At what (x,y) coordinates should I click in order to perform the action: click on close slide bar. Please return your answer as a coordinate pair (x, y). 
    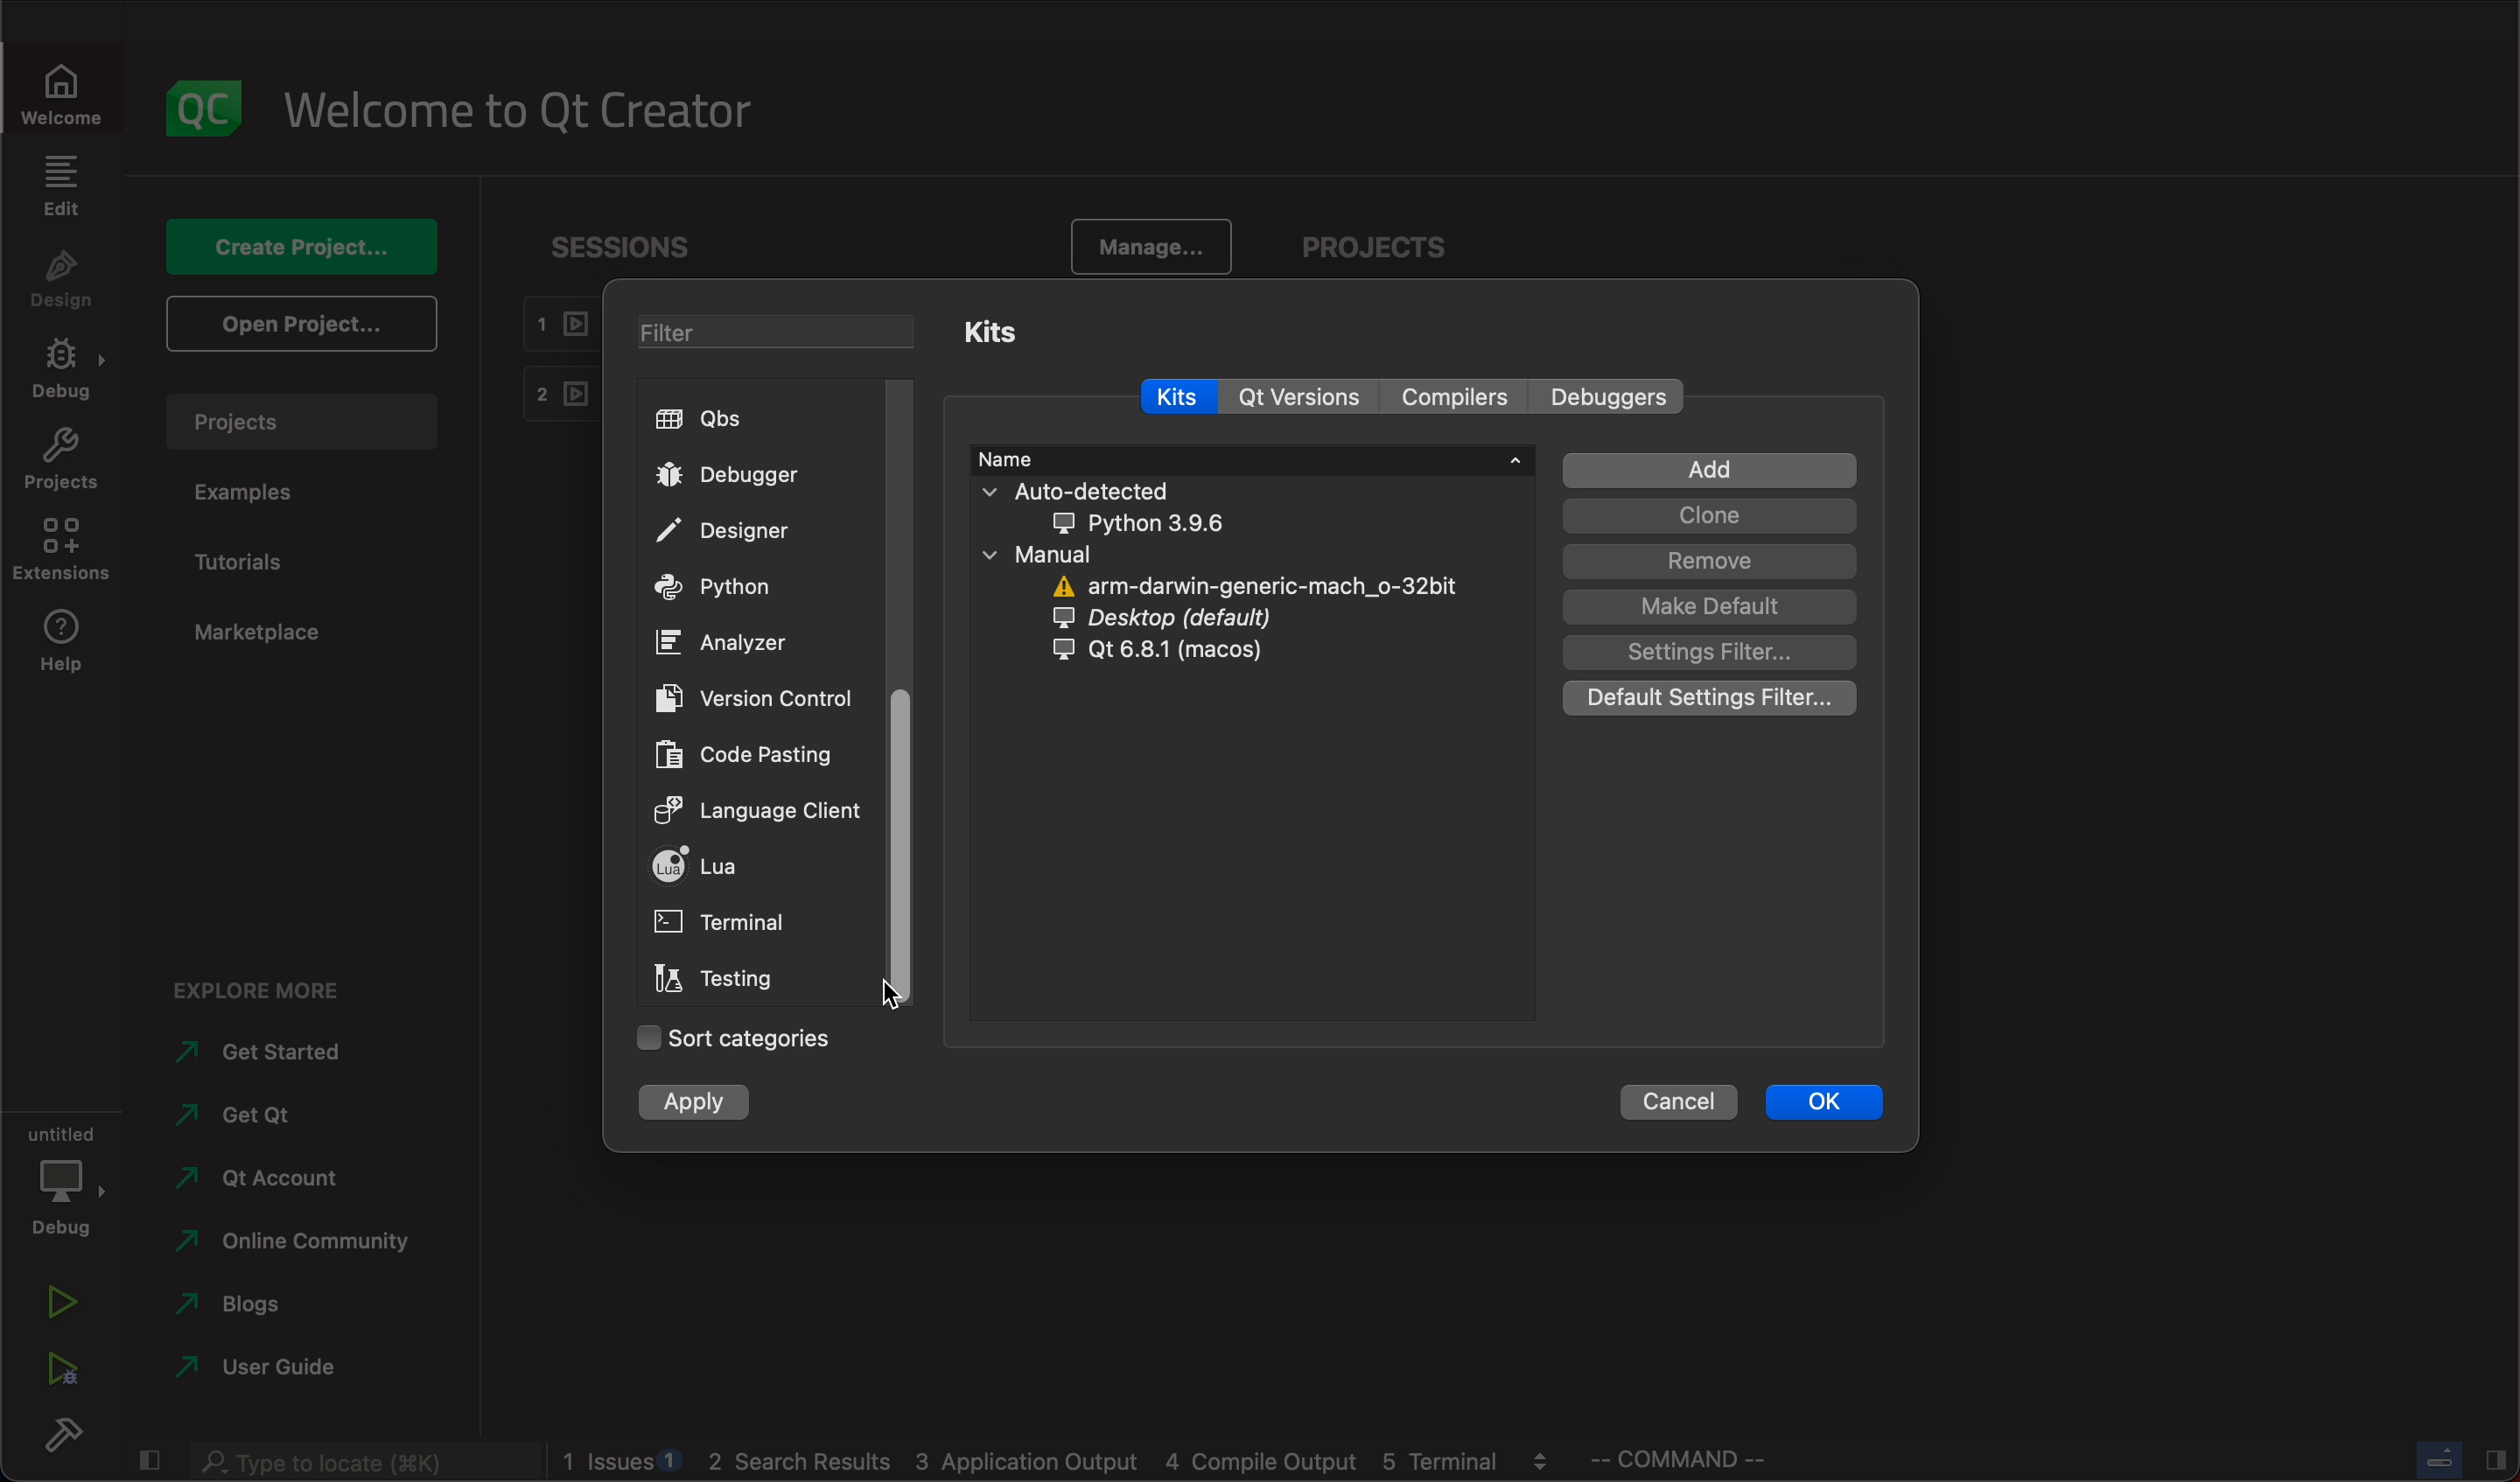
    Looking at the image, I should click on (147, 1462).